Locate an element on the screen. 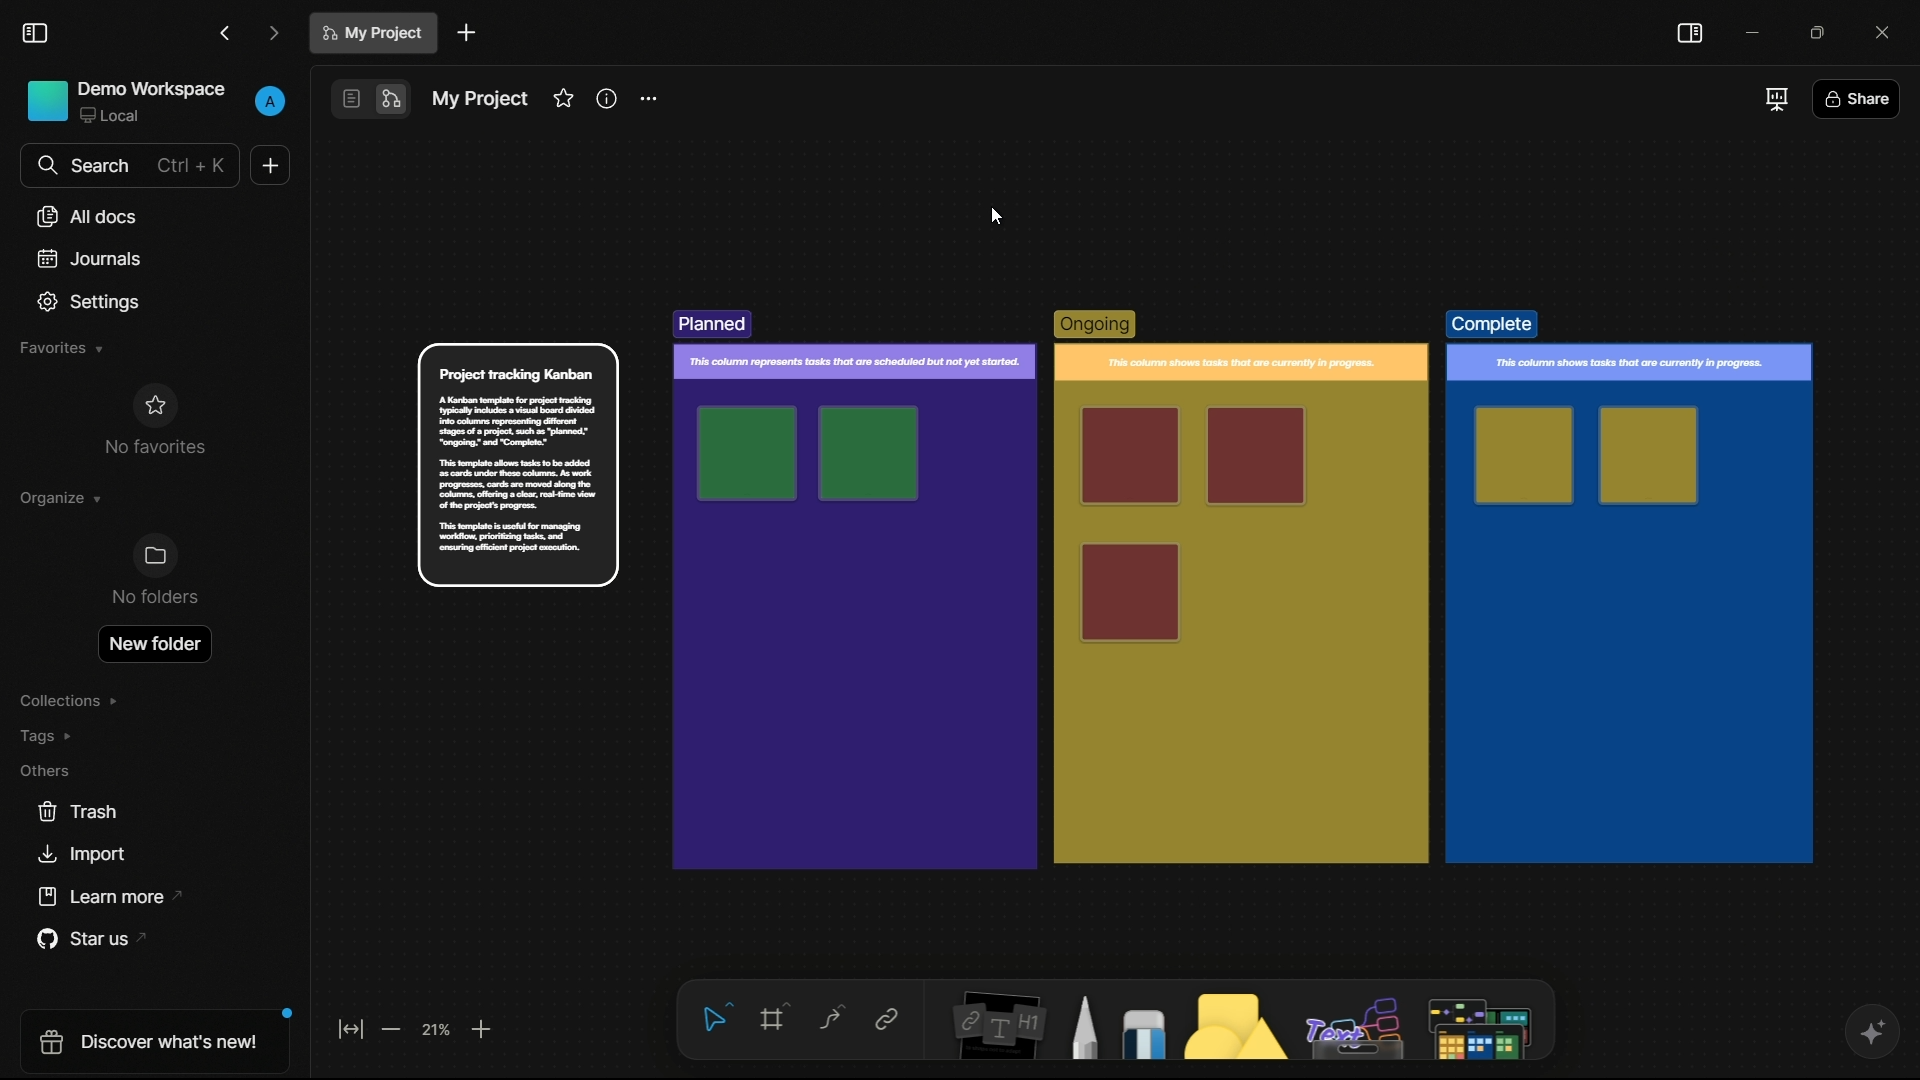 The width and height of the screenshot is (1920, 1080). pencil and pen is located at coordinates (1082, 1026).